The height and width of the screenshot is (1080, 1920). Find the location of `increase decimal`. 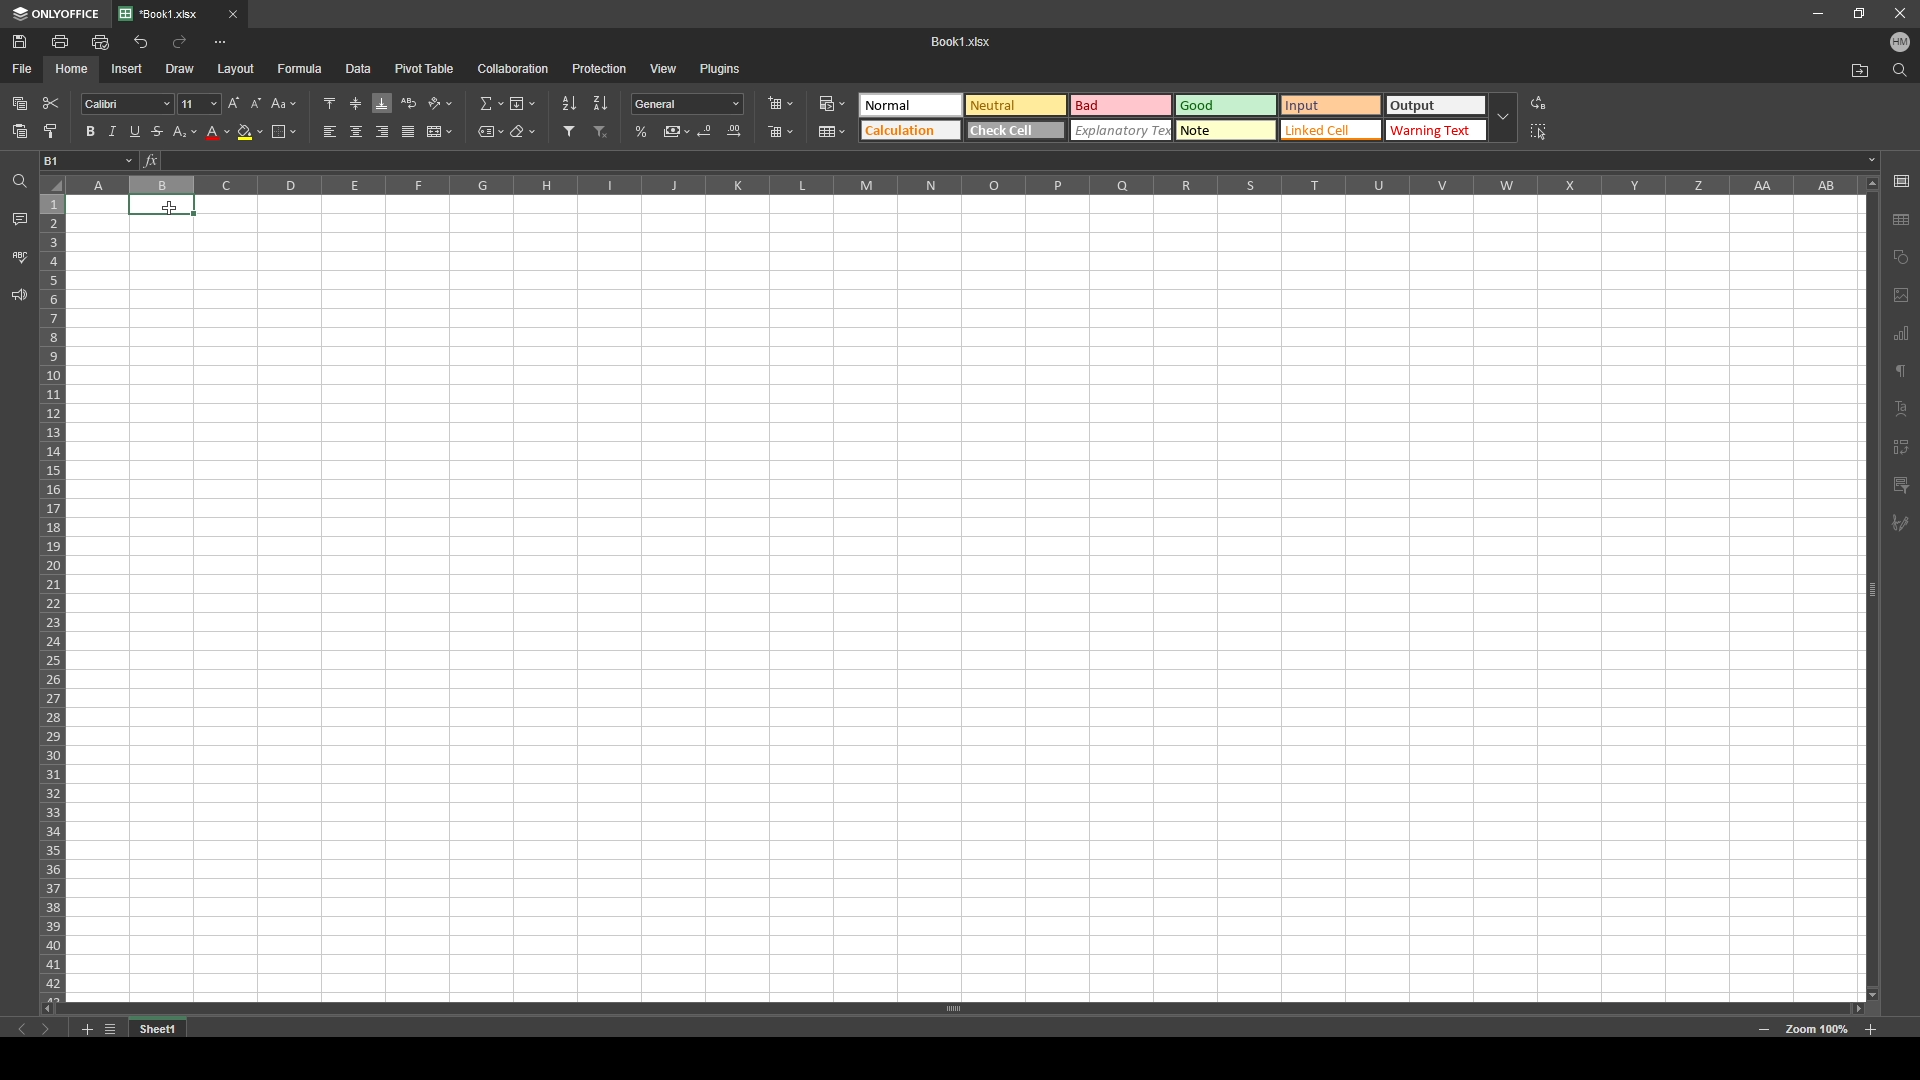

increase decimal is located at coordinates (734, 130).